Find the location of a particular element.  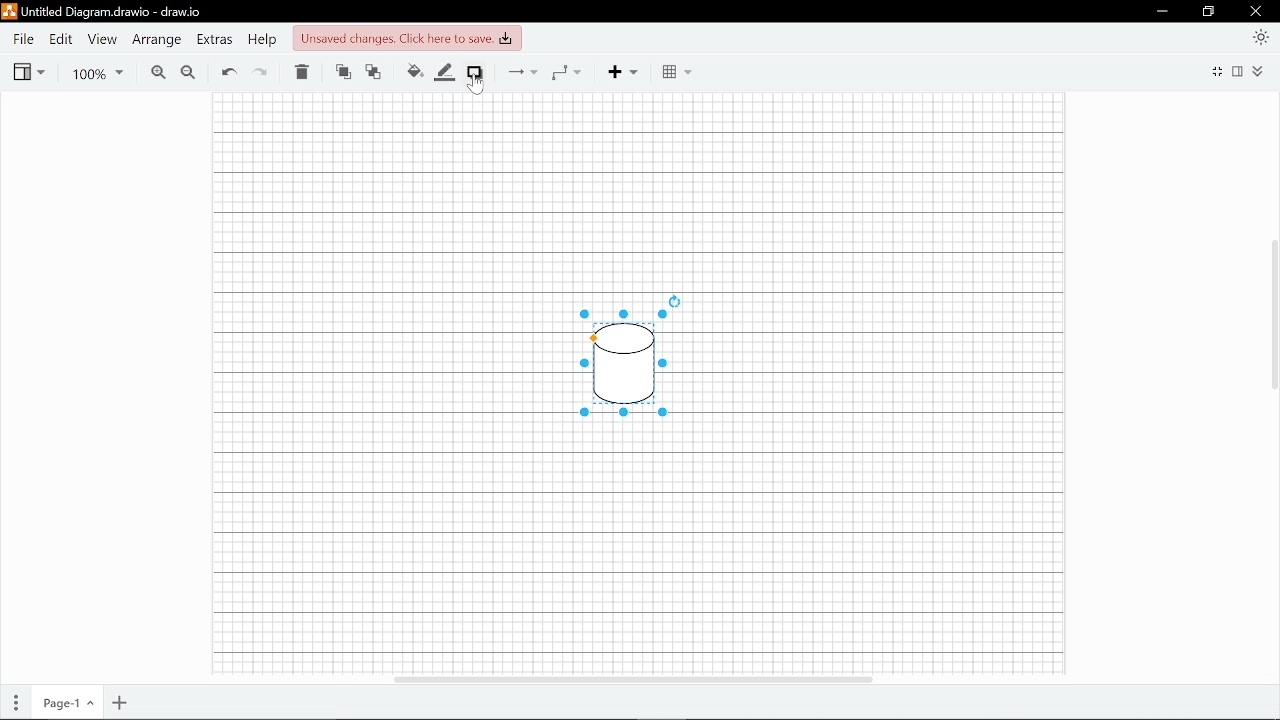

Appearance is located at coordinates (1256, 39).